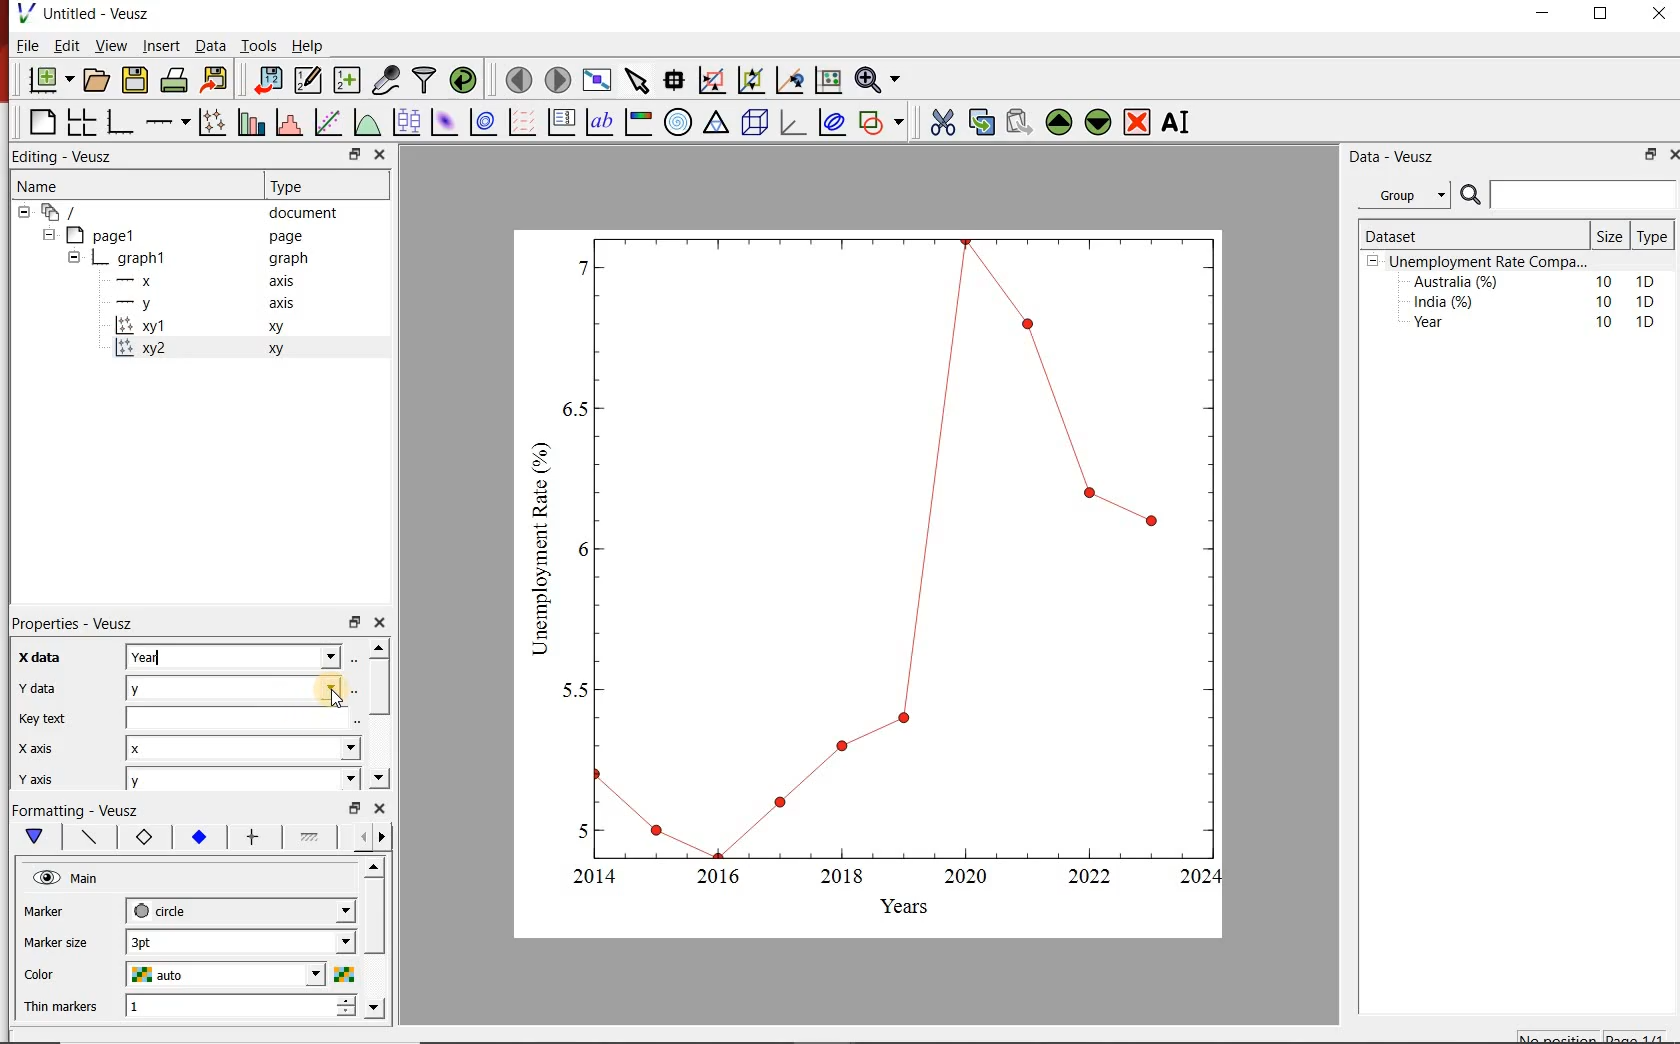 Image resolution: width=1680 pixels, height=1044 pixels. Describe the element at coordinates (75, 808) in the screenshot. I see `Formatting - Veusz` at that location.